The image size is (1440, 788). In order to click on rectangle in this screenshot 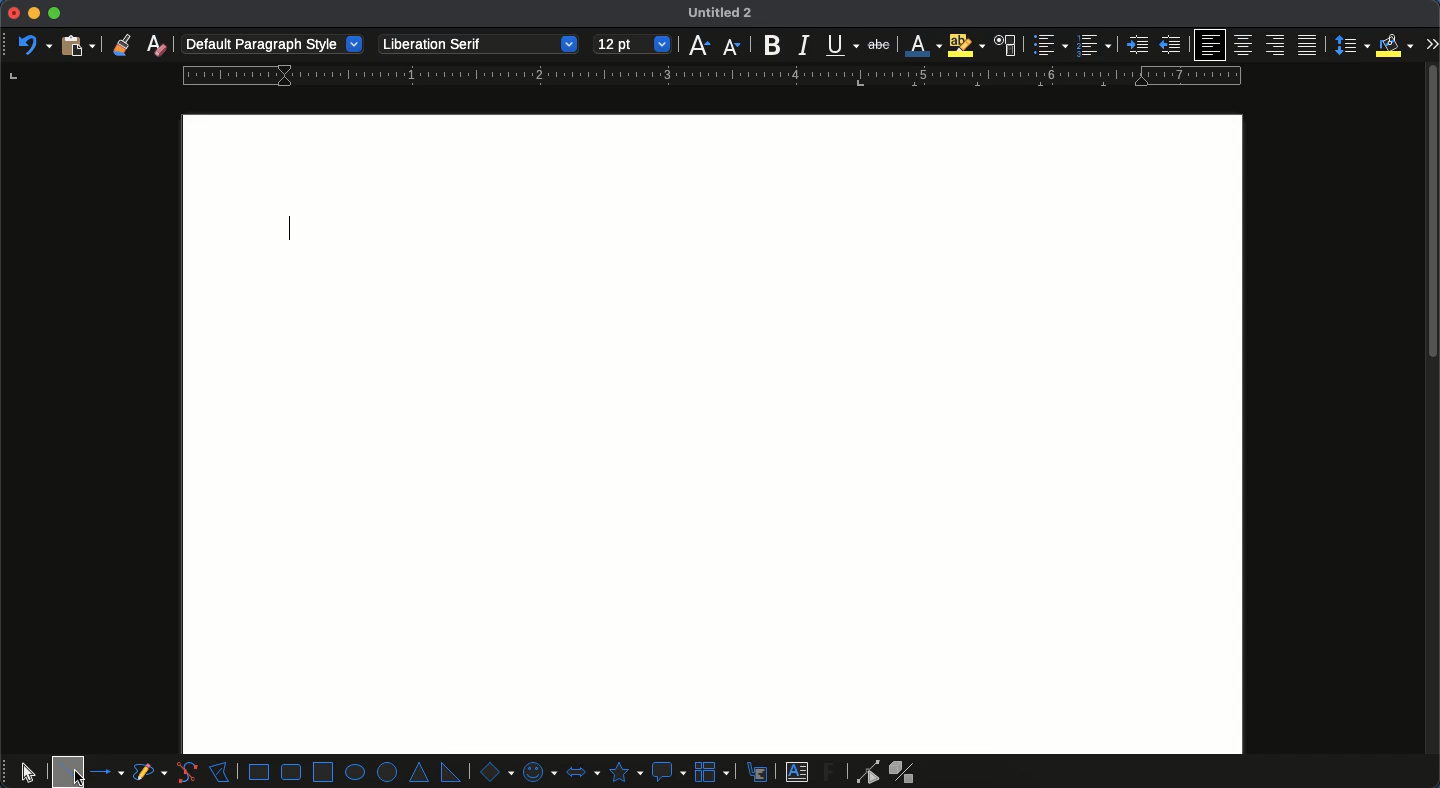, I will do `click(259, 772)`.